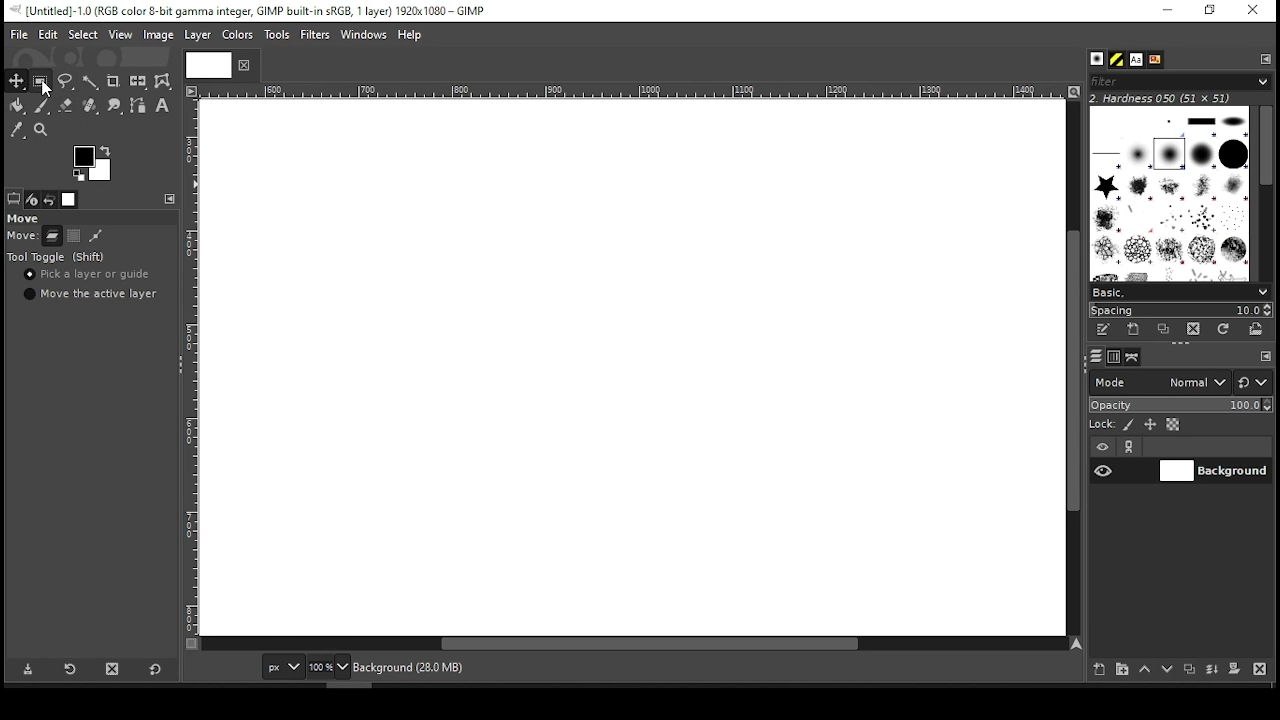  What do you see at coordinates (139, 107) in the screenshot?
I see `paths tool` at bounding box center [139, 107].